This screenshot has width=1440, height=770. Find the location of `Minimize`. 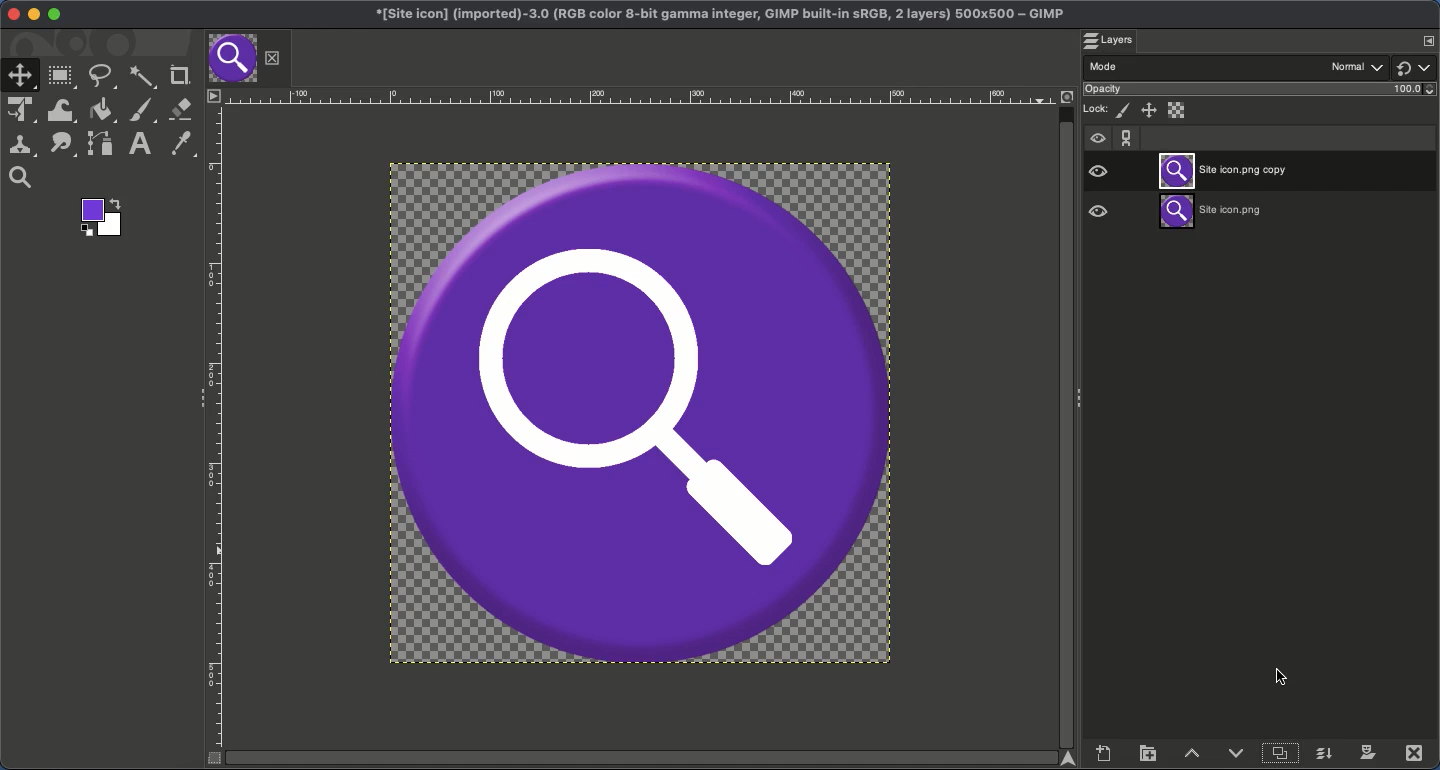

Minimize is located at coordinates (32, 14).